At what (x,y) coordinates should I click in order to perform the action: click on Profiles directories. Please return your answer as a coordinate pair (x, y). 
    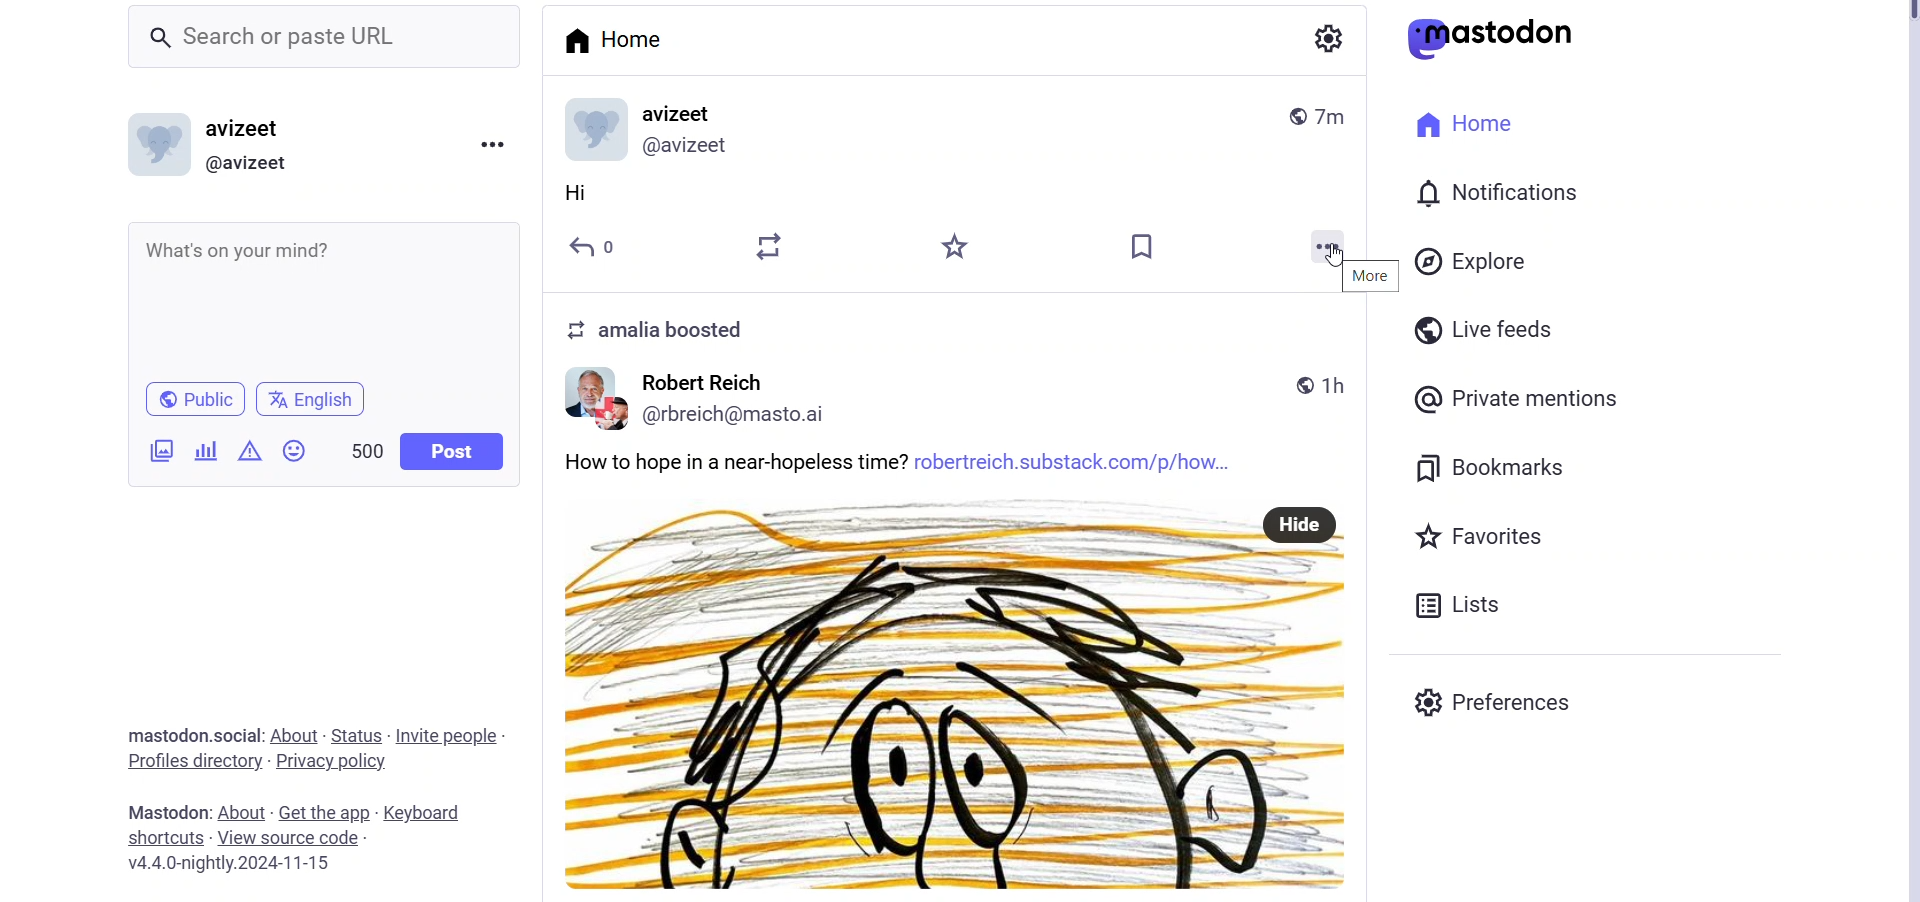
    Looking at the image, I should click on (191, 765).